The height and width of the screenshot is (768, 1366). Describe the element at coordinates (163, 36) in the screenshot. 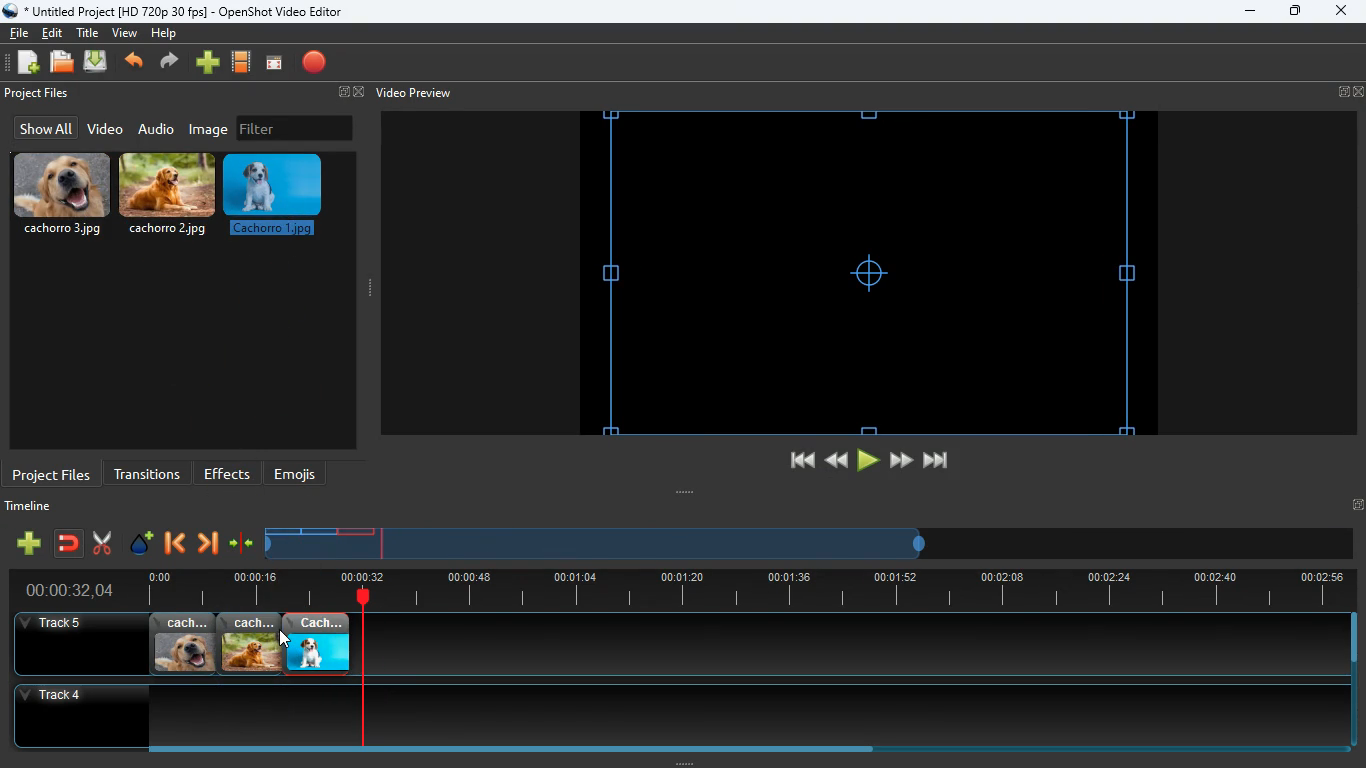

I see `help` at that location.